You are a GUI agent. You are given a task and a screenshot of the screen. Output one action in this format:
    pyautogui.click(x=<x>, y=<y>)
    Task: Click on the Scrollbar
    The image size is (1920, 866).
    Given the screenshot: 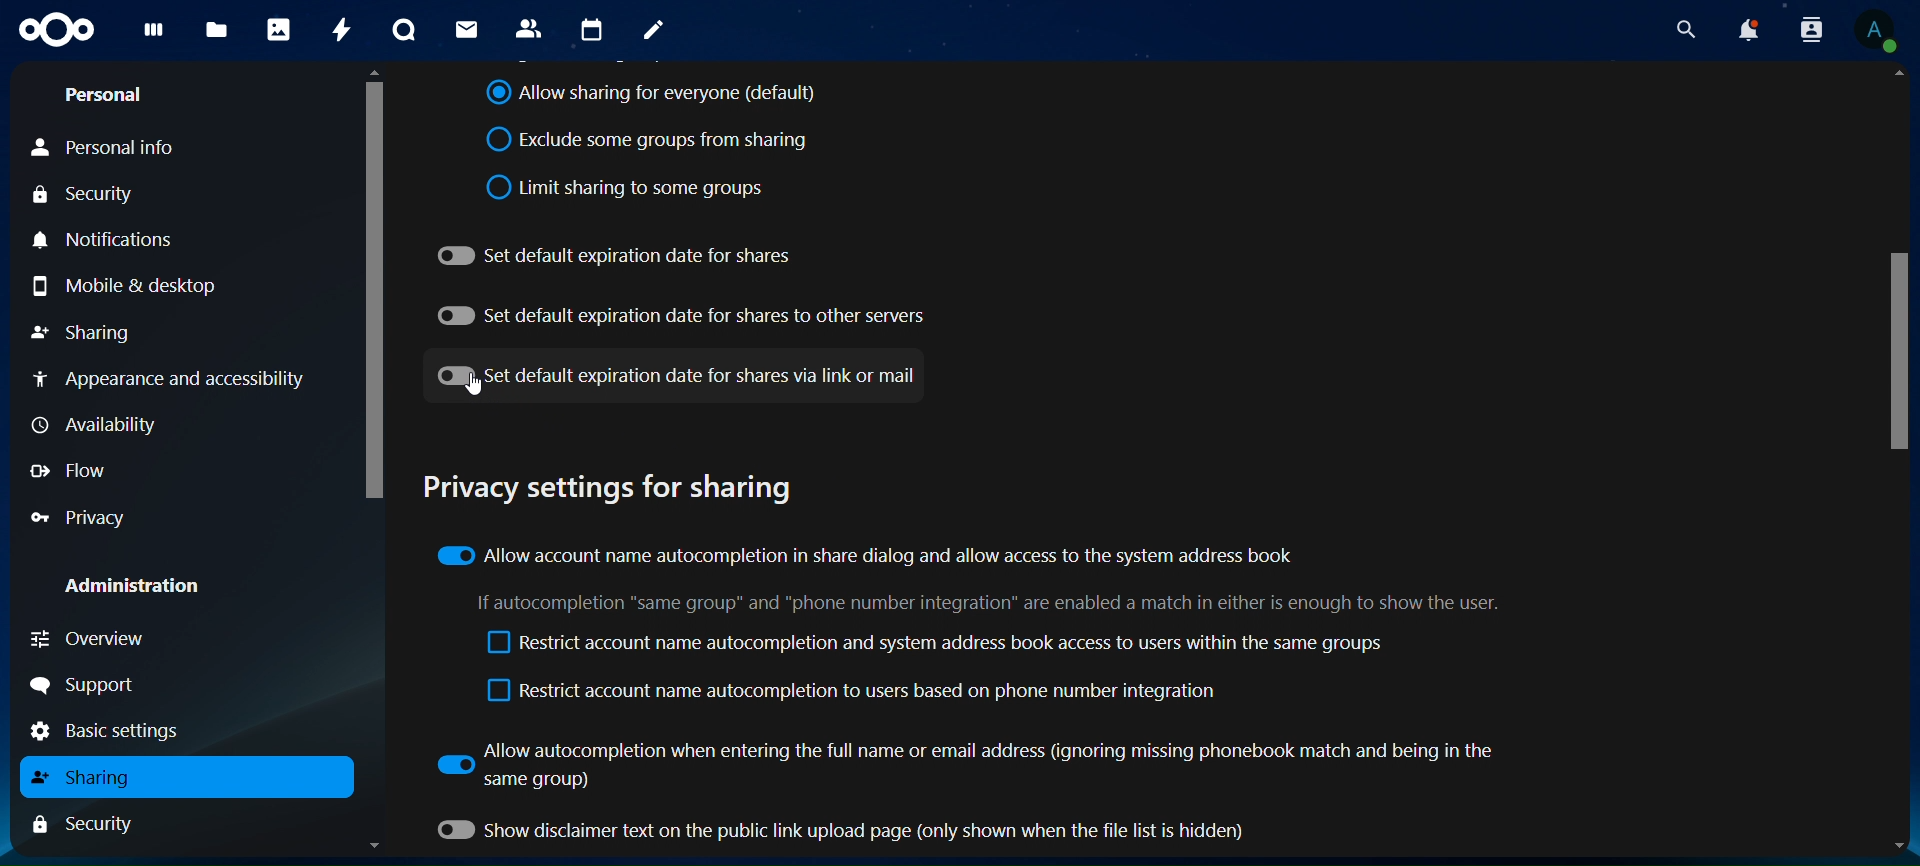 What is the action you would take?
    pyautogui.click(x=368, y=463)
    